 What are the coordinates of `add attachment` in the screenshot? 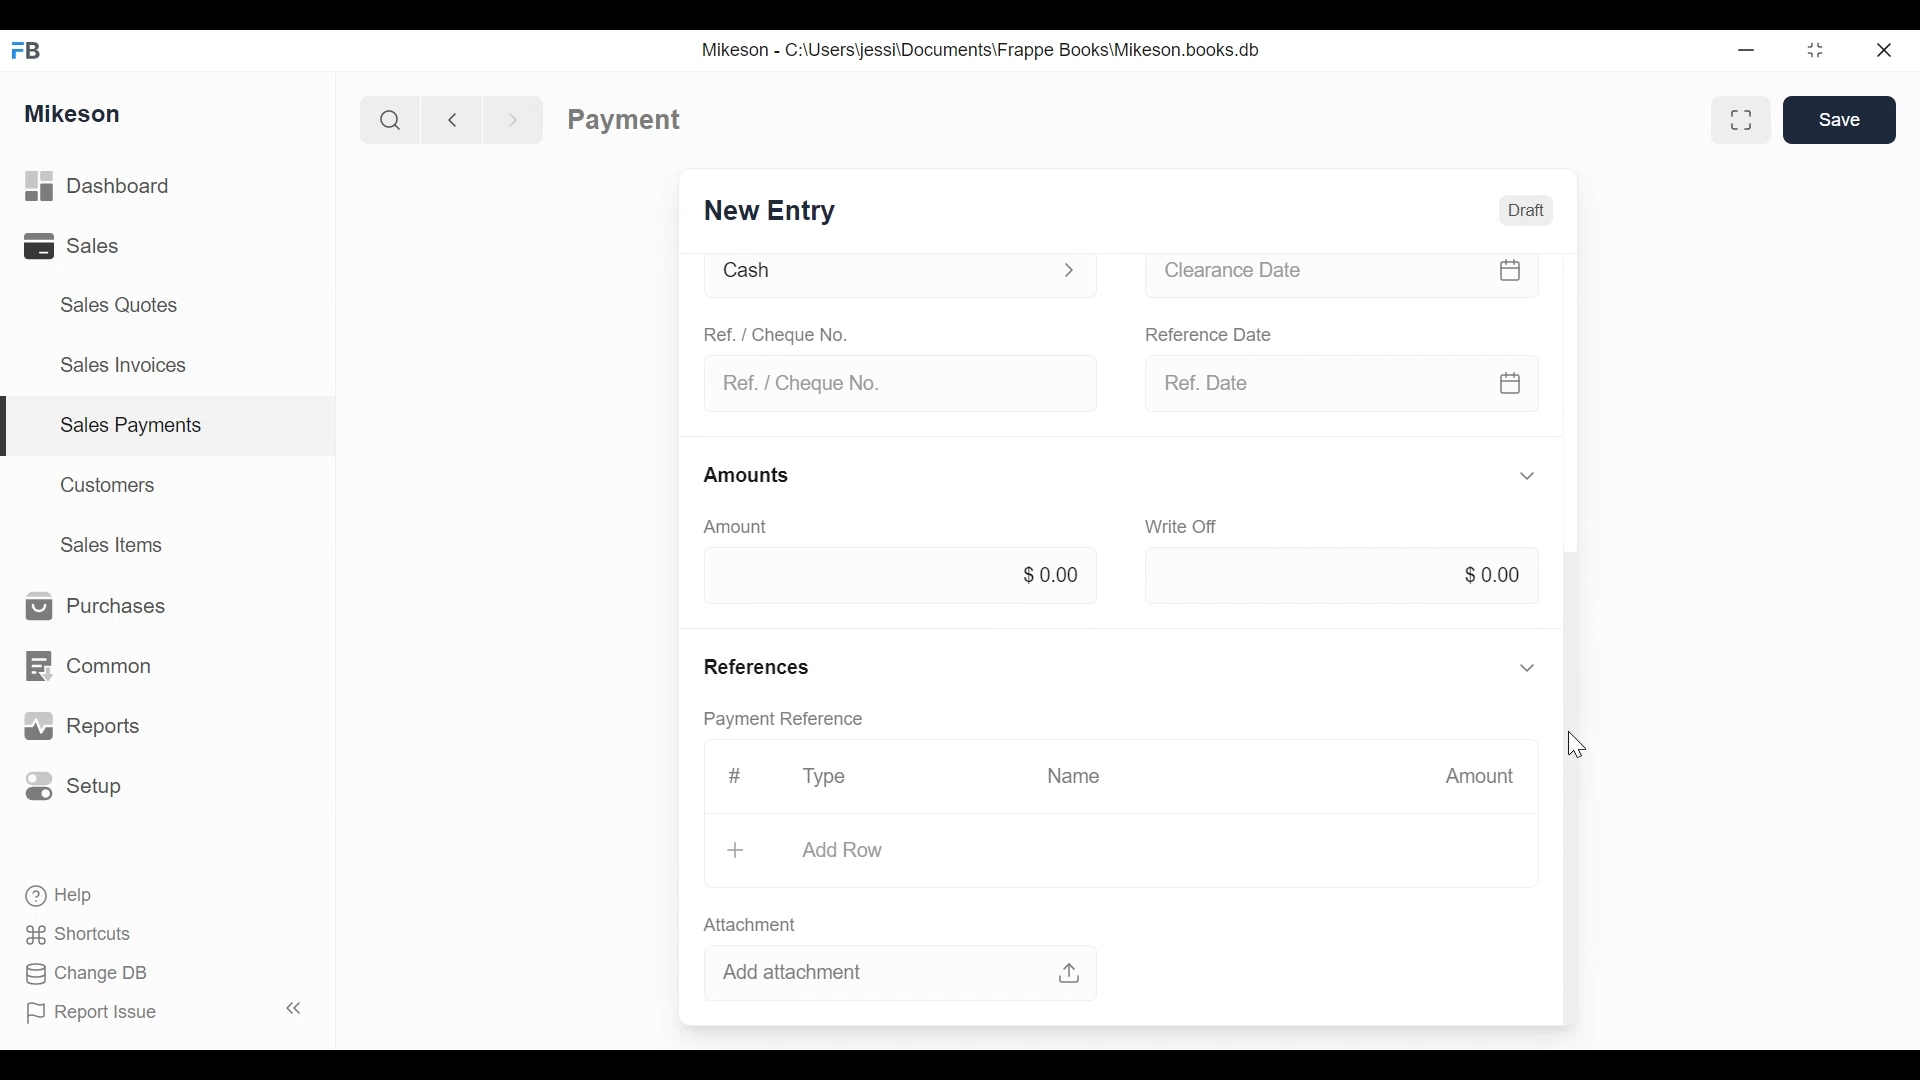 It's located at (796, 974).